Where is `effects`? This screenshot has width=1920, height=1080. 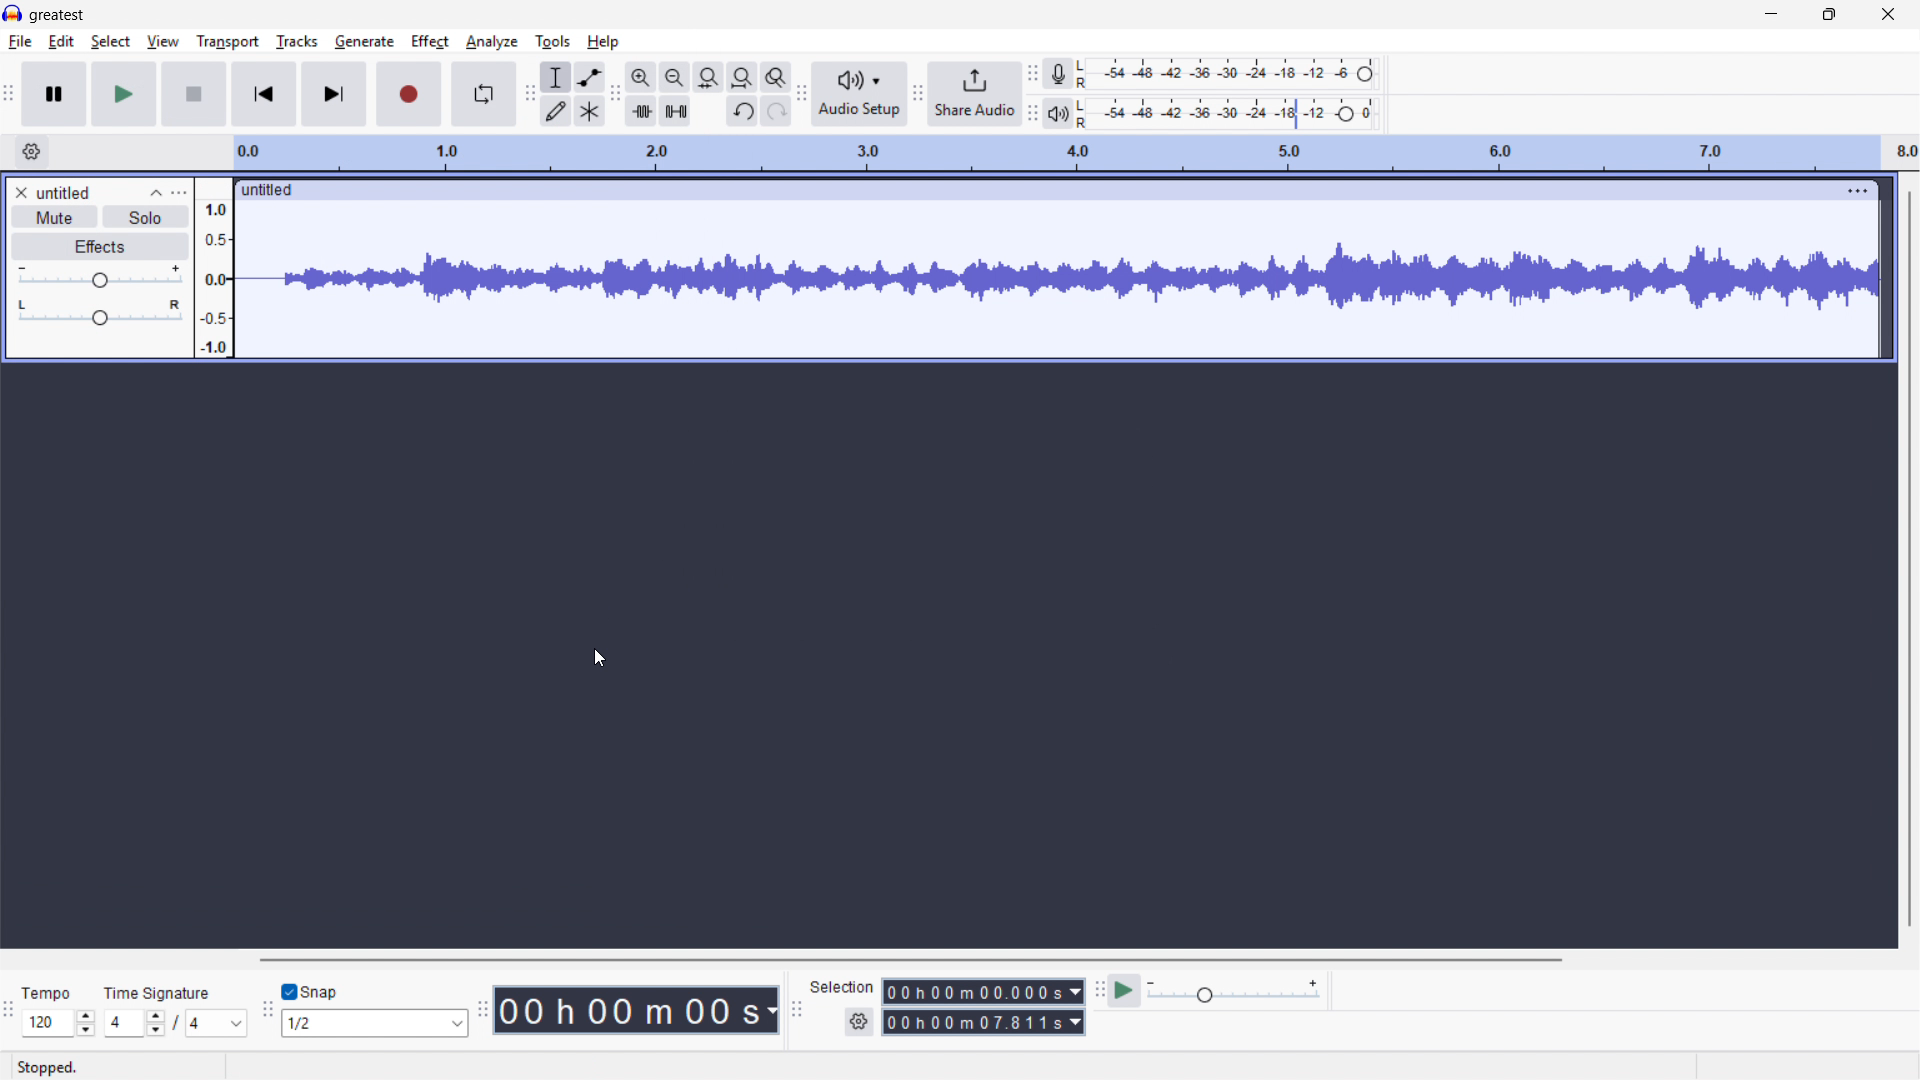 effects is located at coordinates (100, 247).